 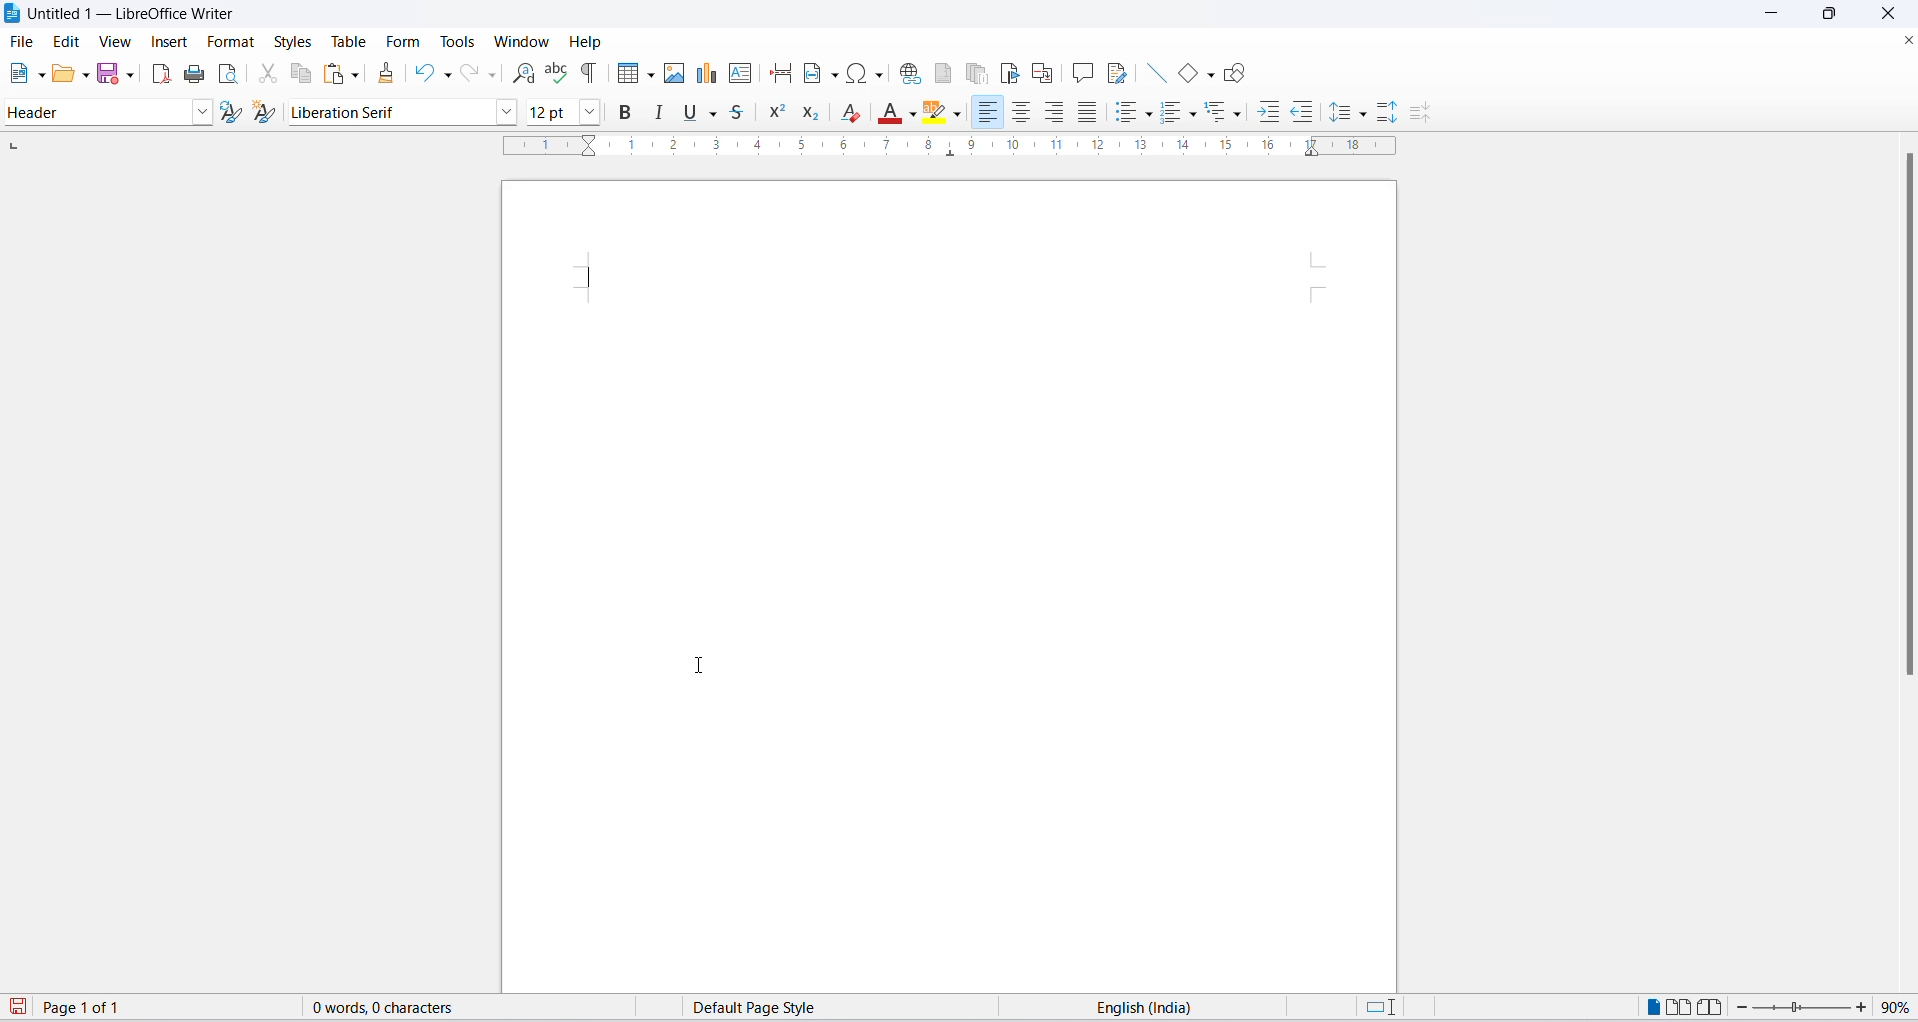 What do you see at coordinates (659, 113) in the screenshot?
I see `italic` at bounding box center [659, 113].